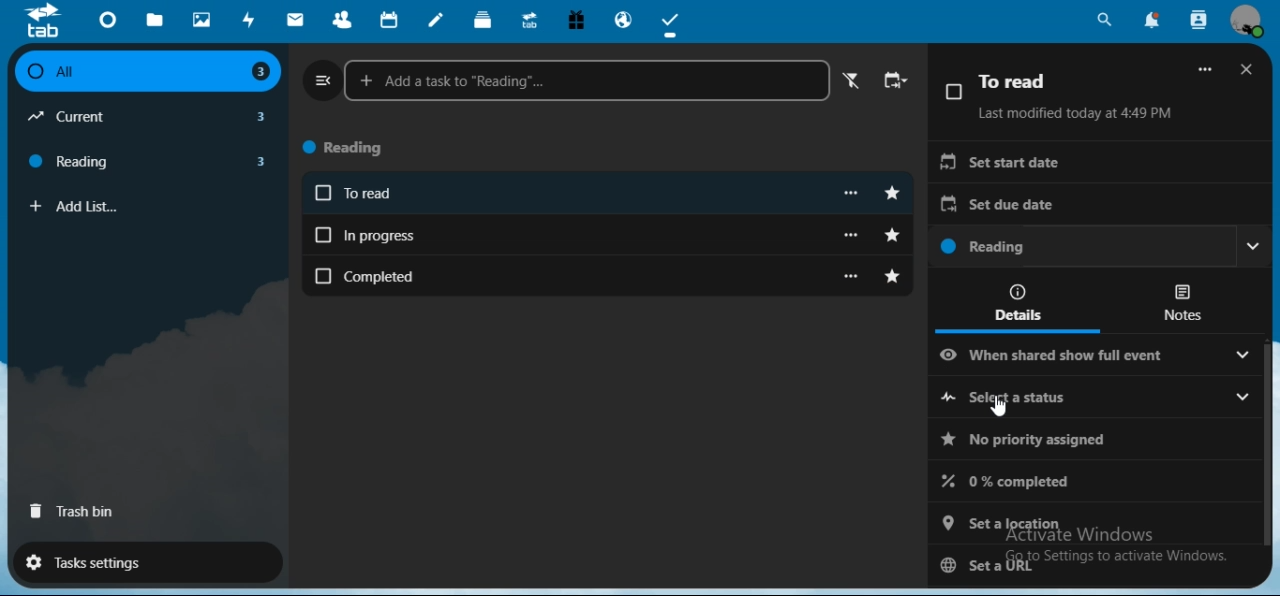  I want to click on notes, so click(437, 20).